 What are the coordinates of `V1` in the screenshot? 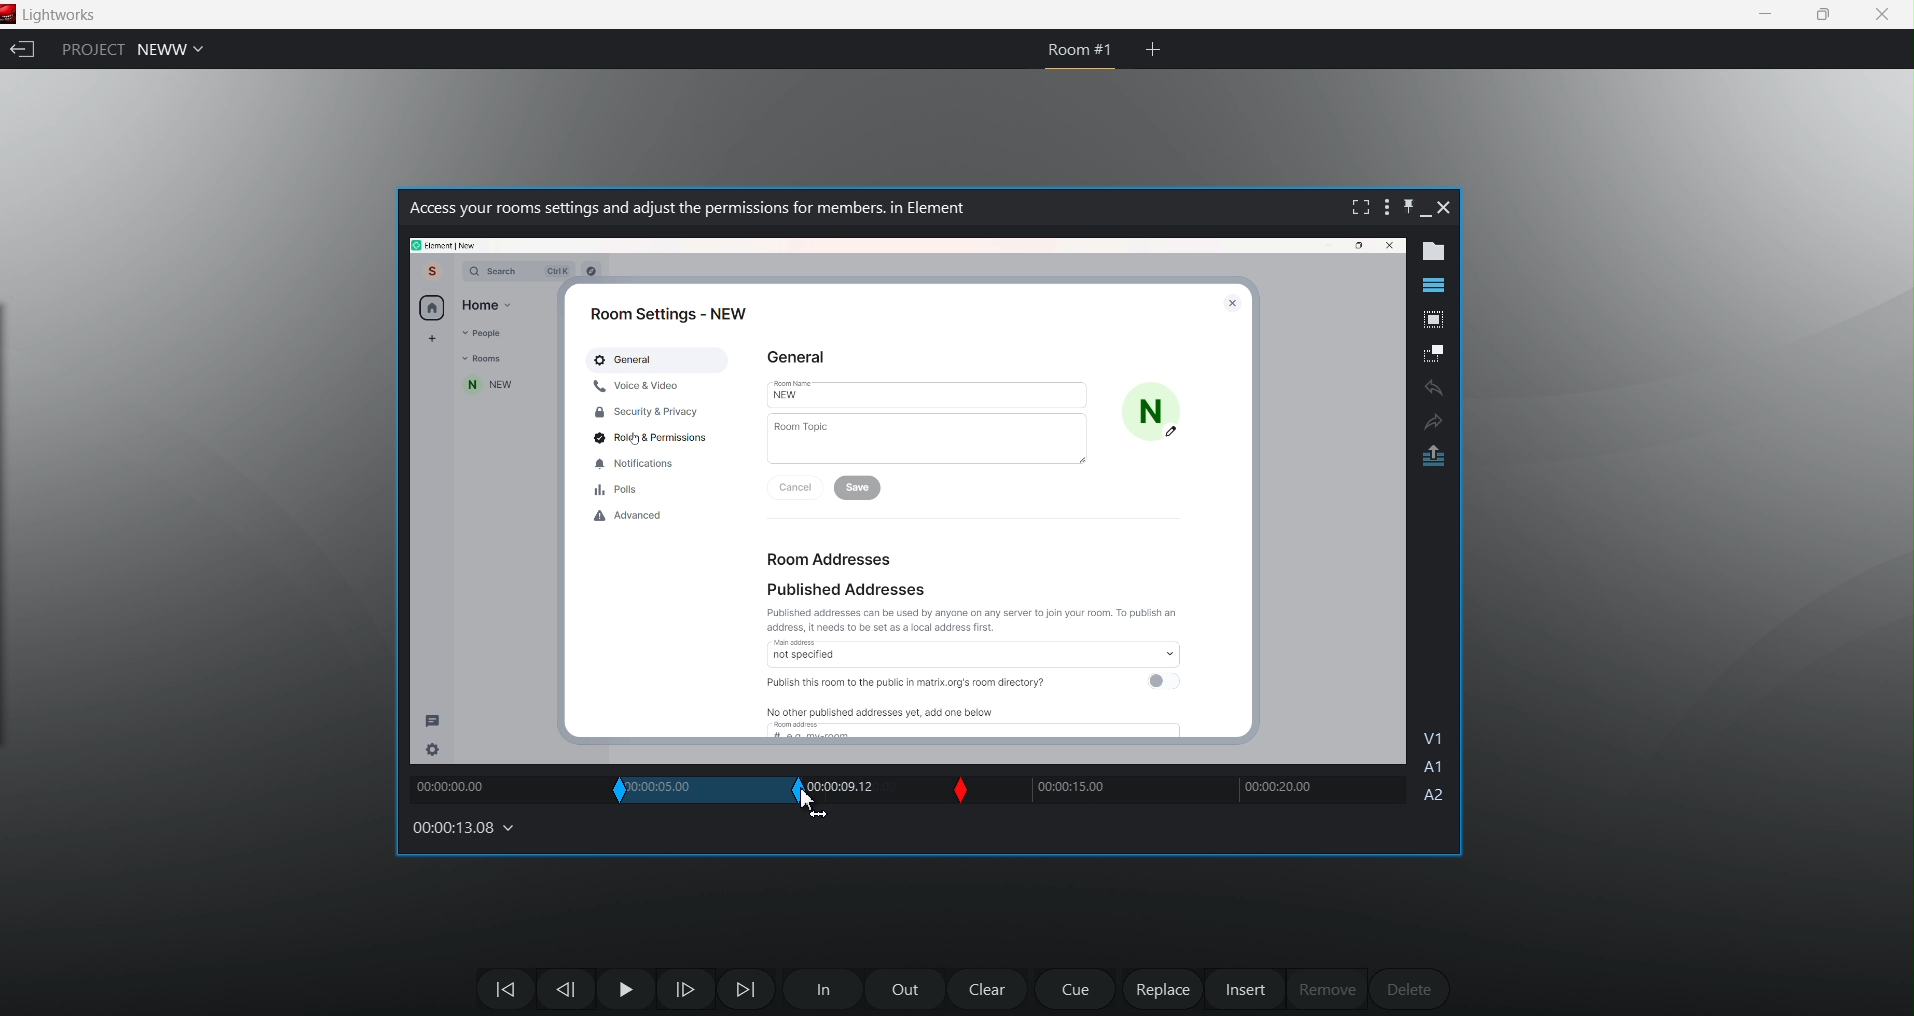 It's located at (1433, 735).